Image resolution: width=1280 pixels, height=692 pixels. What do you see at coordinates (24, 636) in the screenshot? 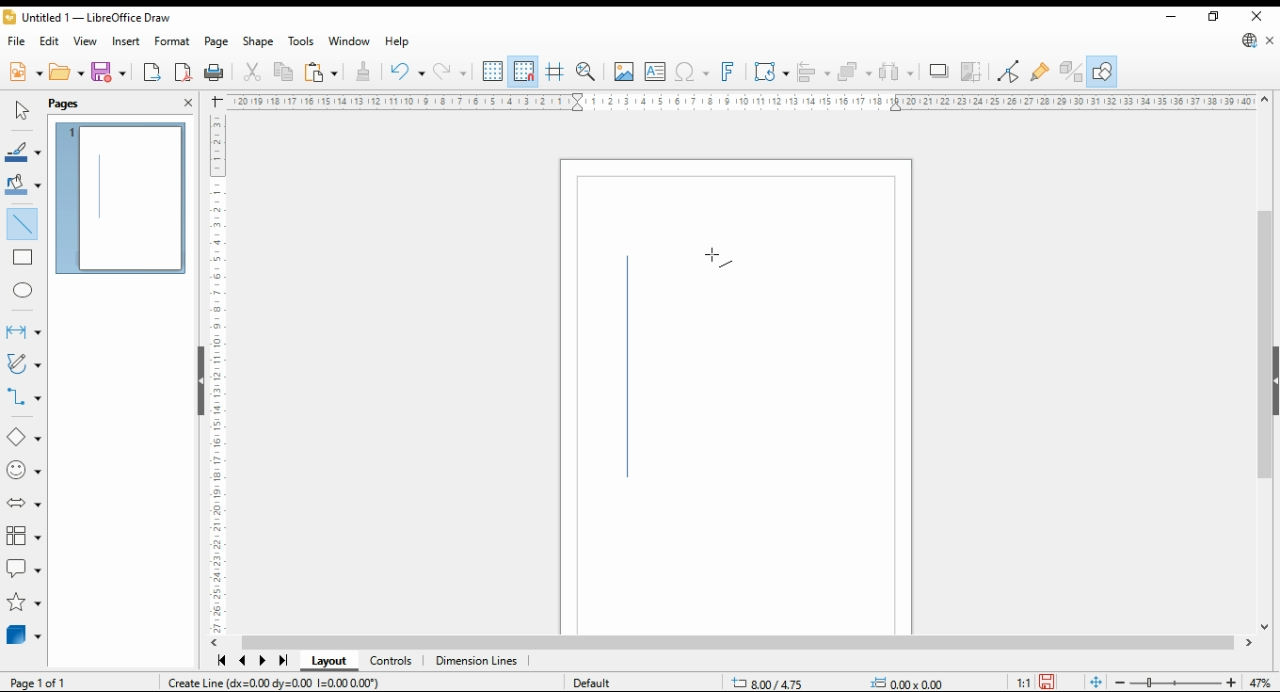
I see `3D objects` at bounding box center [24, 636].